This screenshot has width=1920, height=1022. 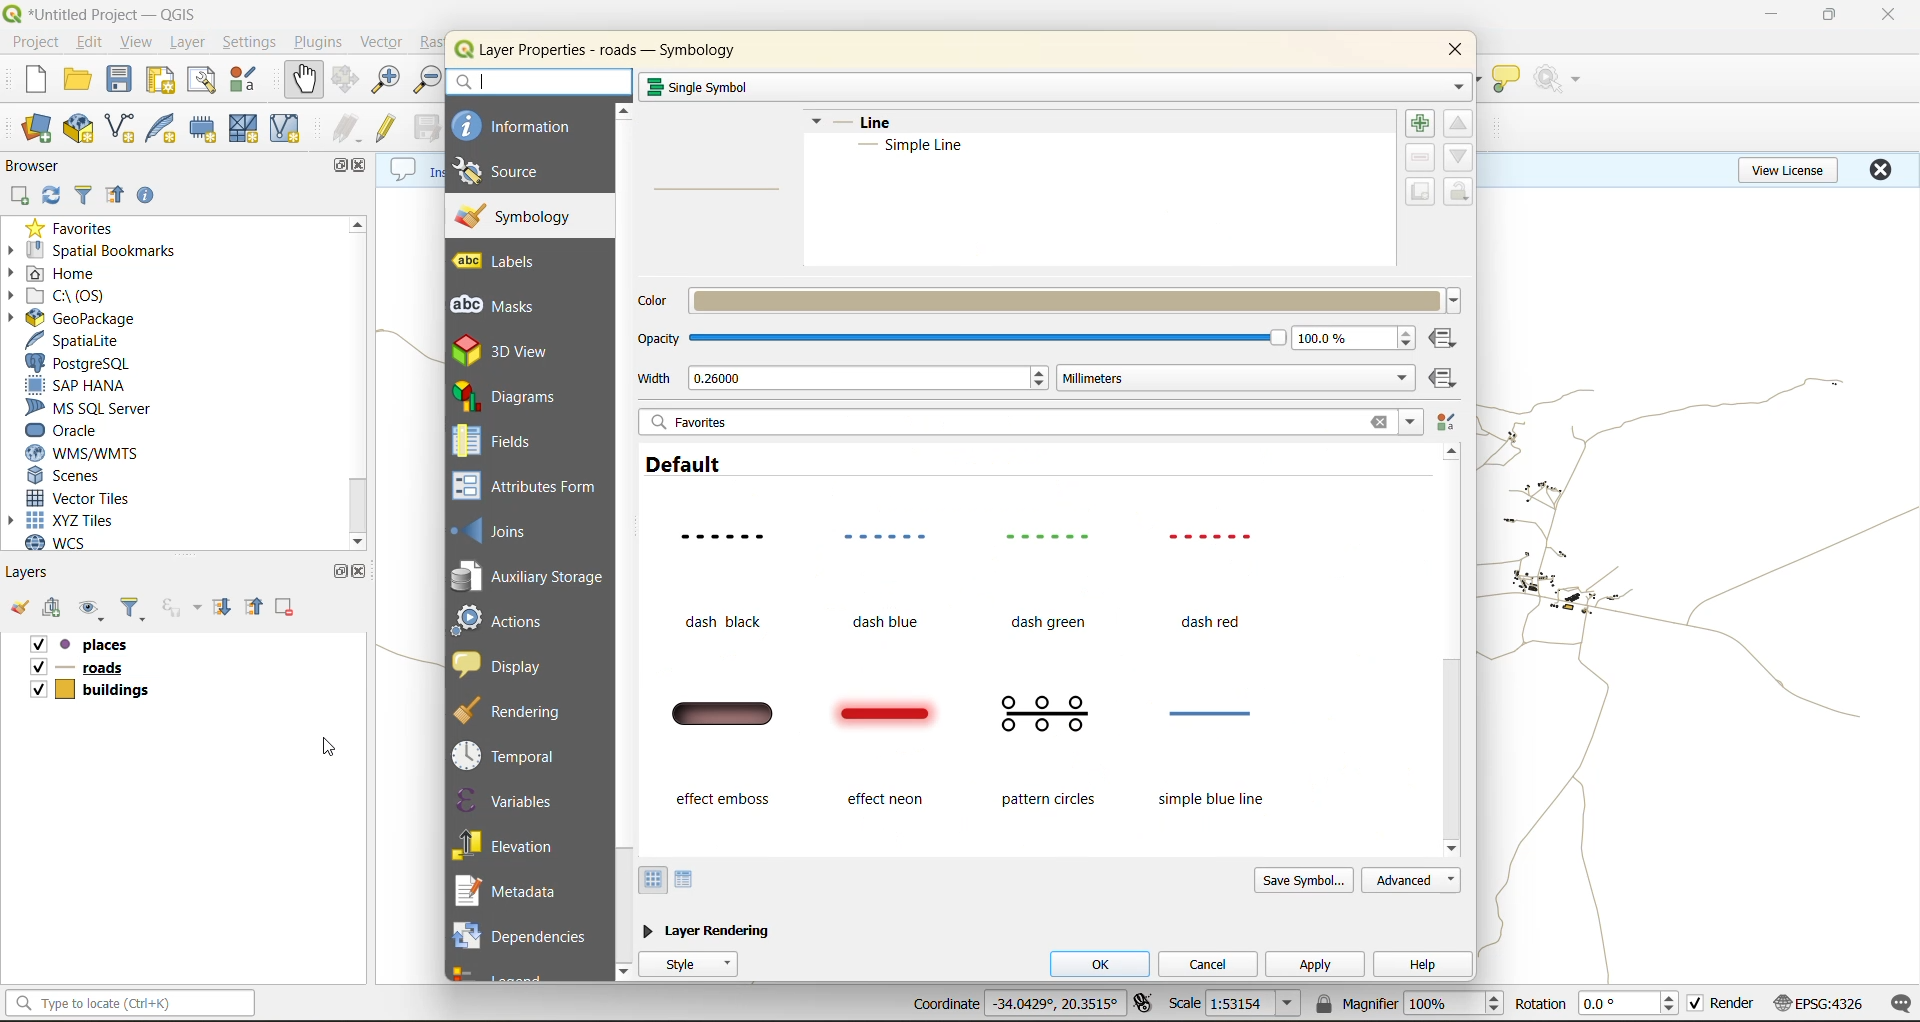 I want to click on new spatialite, so click(x=163, y=130).